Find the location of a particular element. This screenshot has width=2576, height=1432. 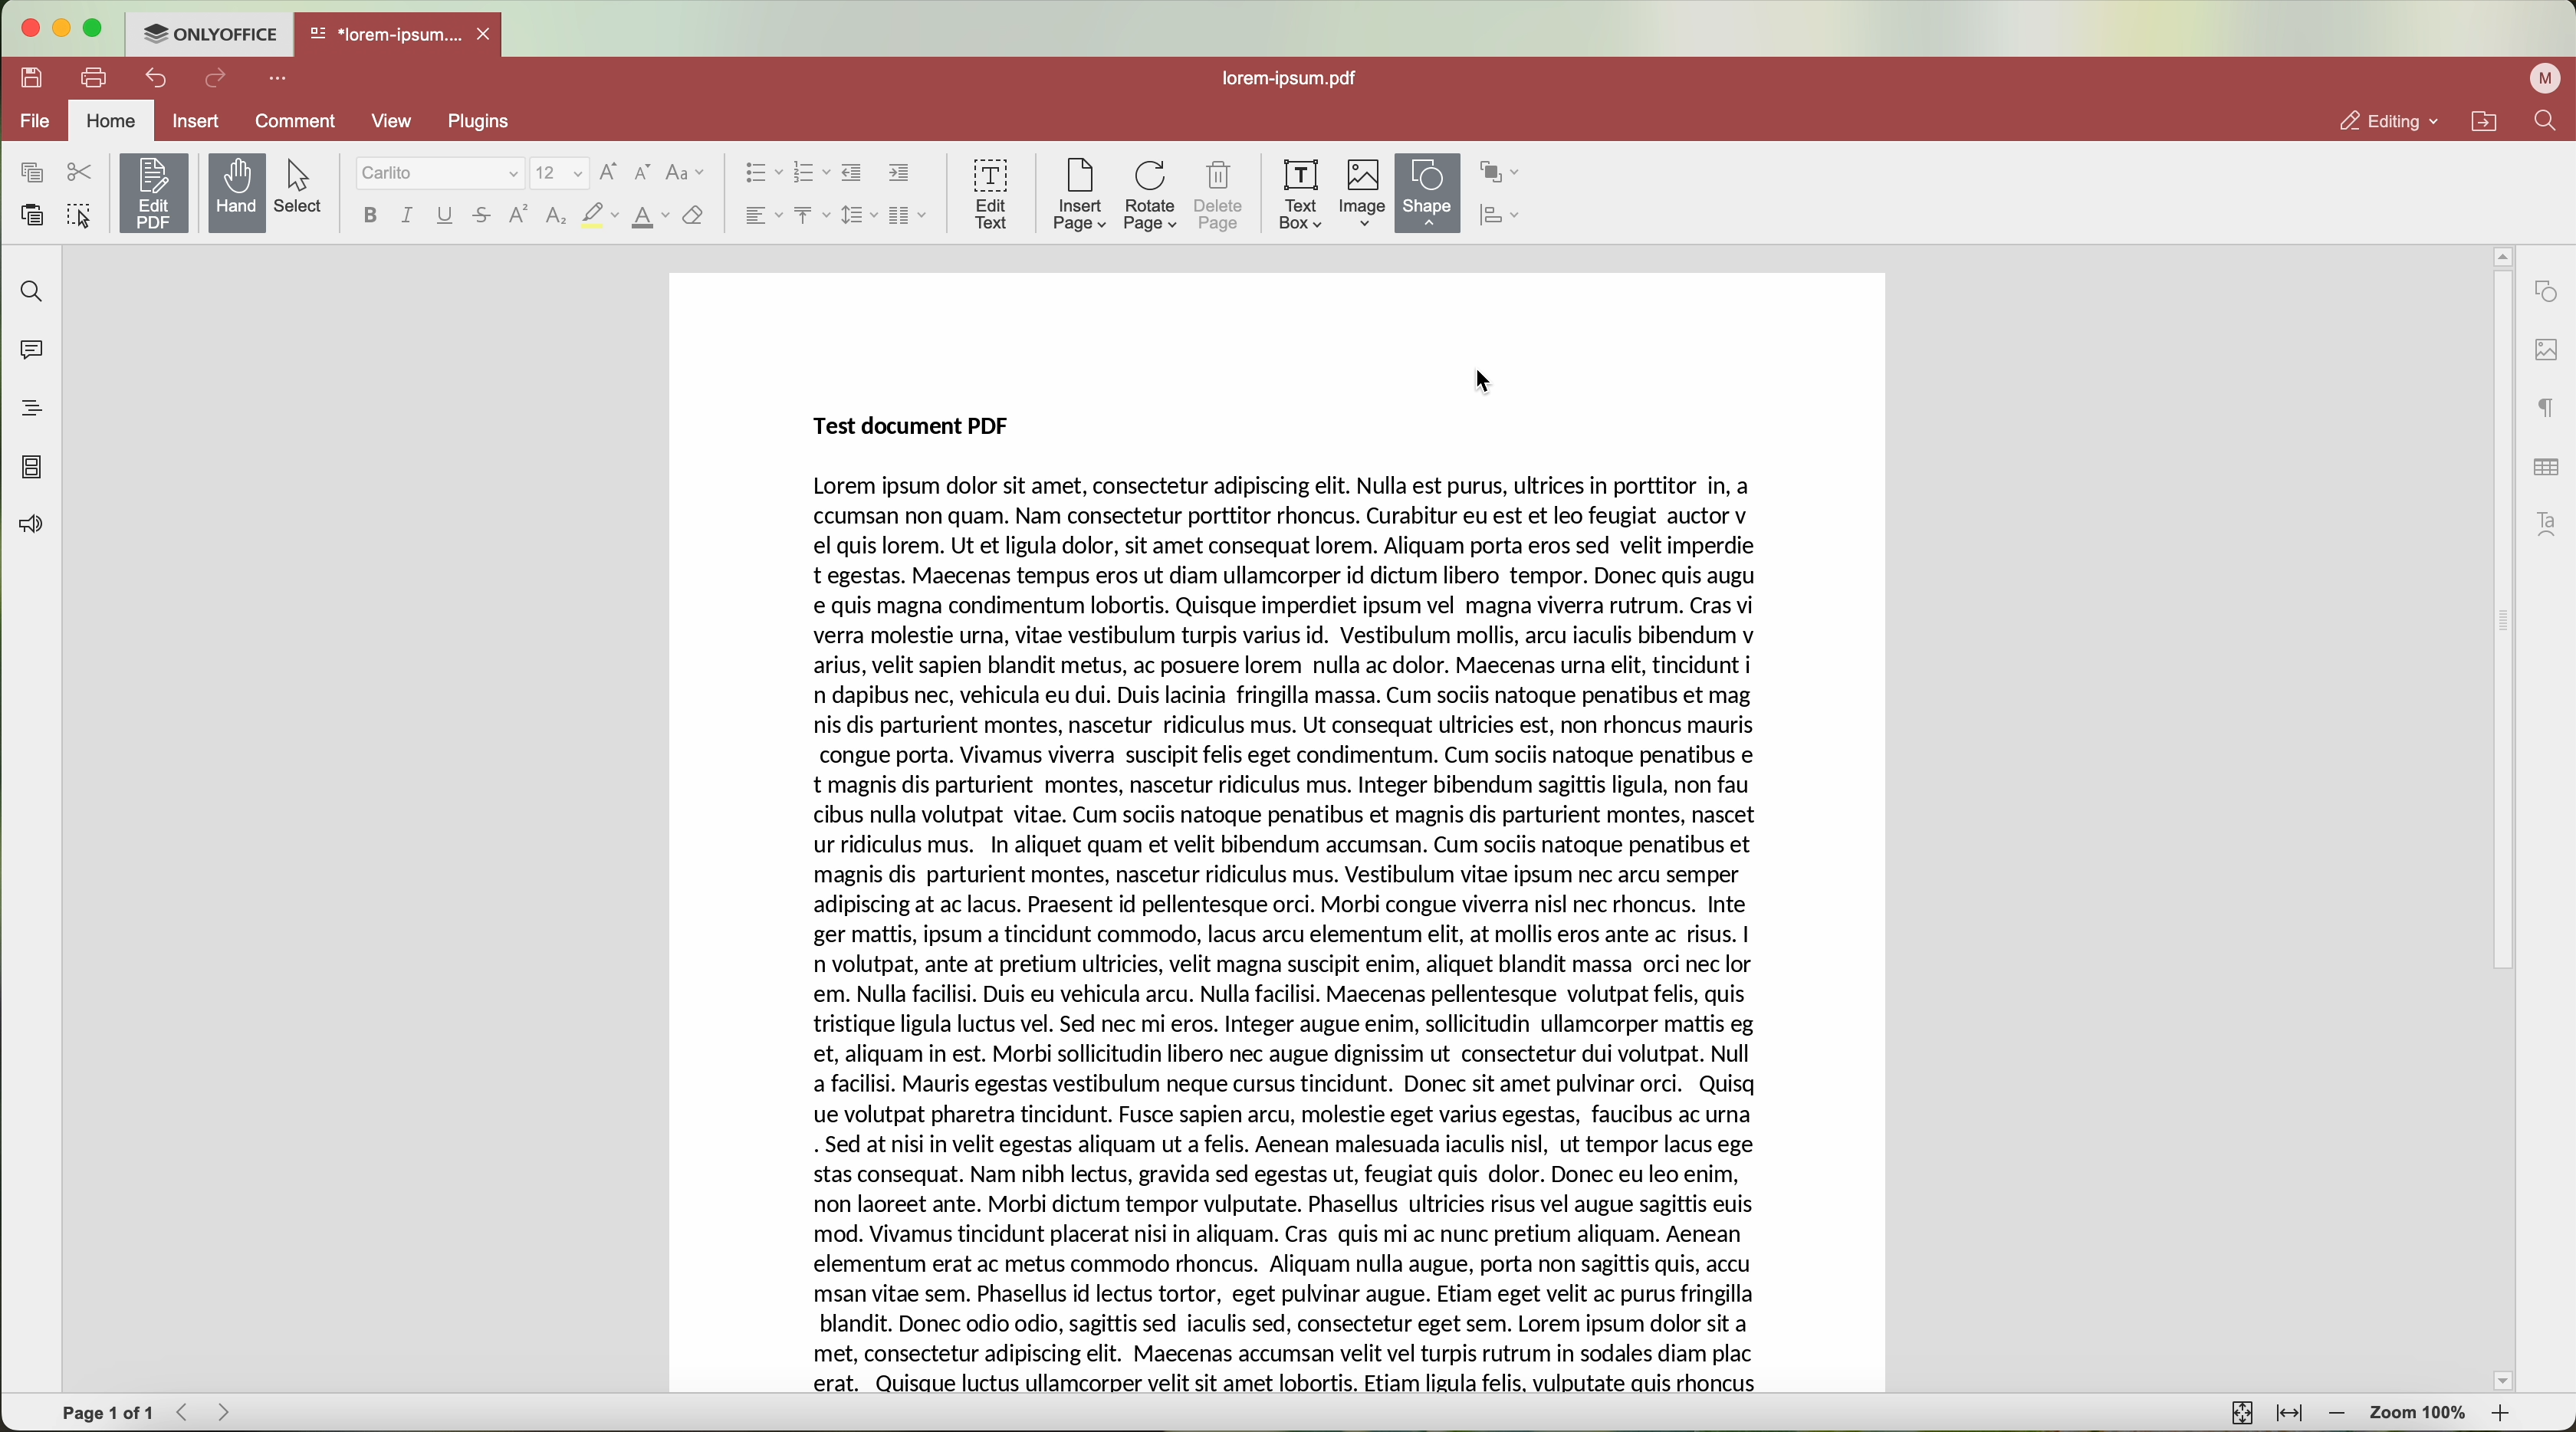

increment font size is located at coordinates (614, 169).